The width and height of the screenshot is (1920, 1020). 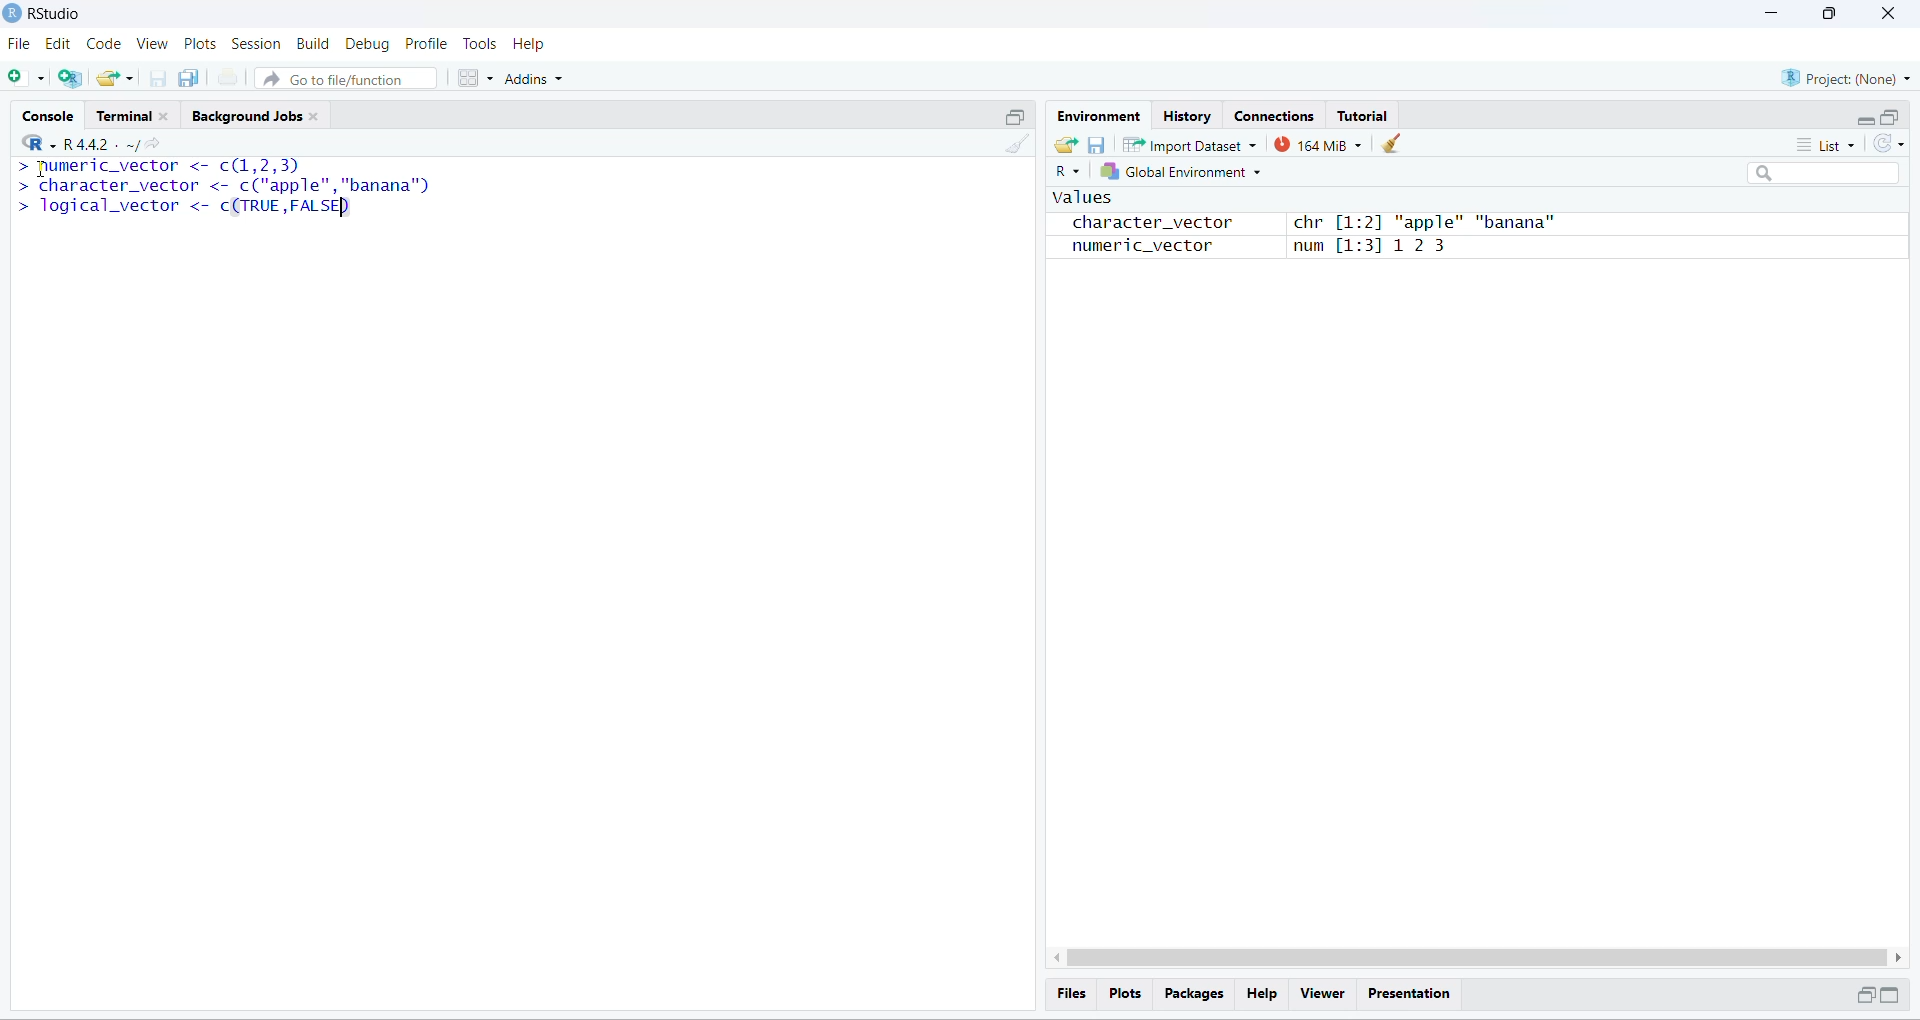 What do you see at coordinates (1891, 994) in the screenshot?
I see `maximize` at bounding box center [1891, 994].